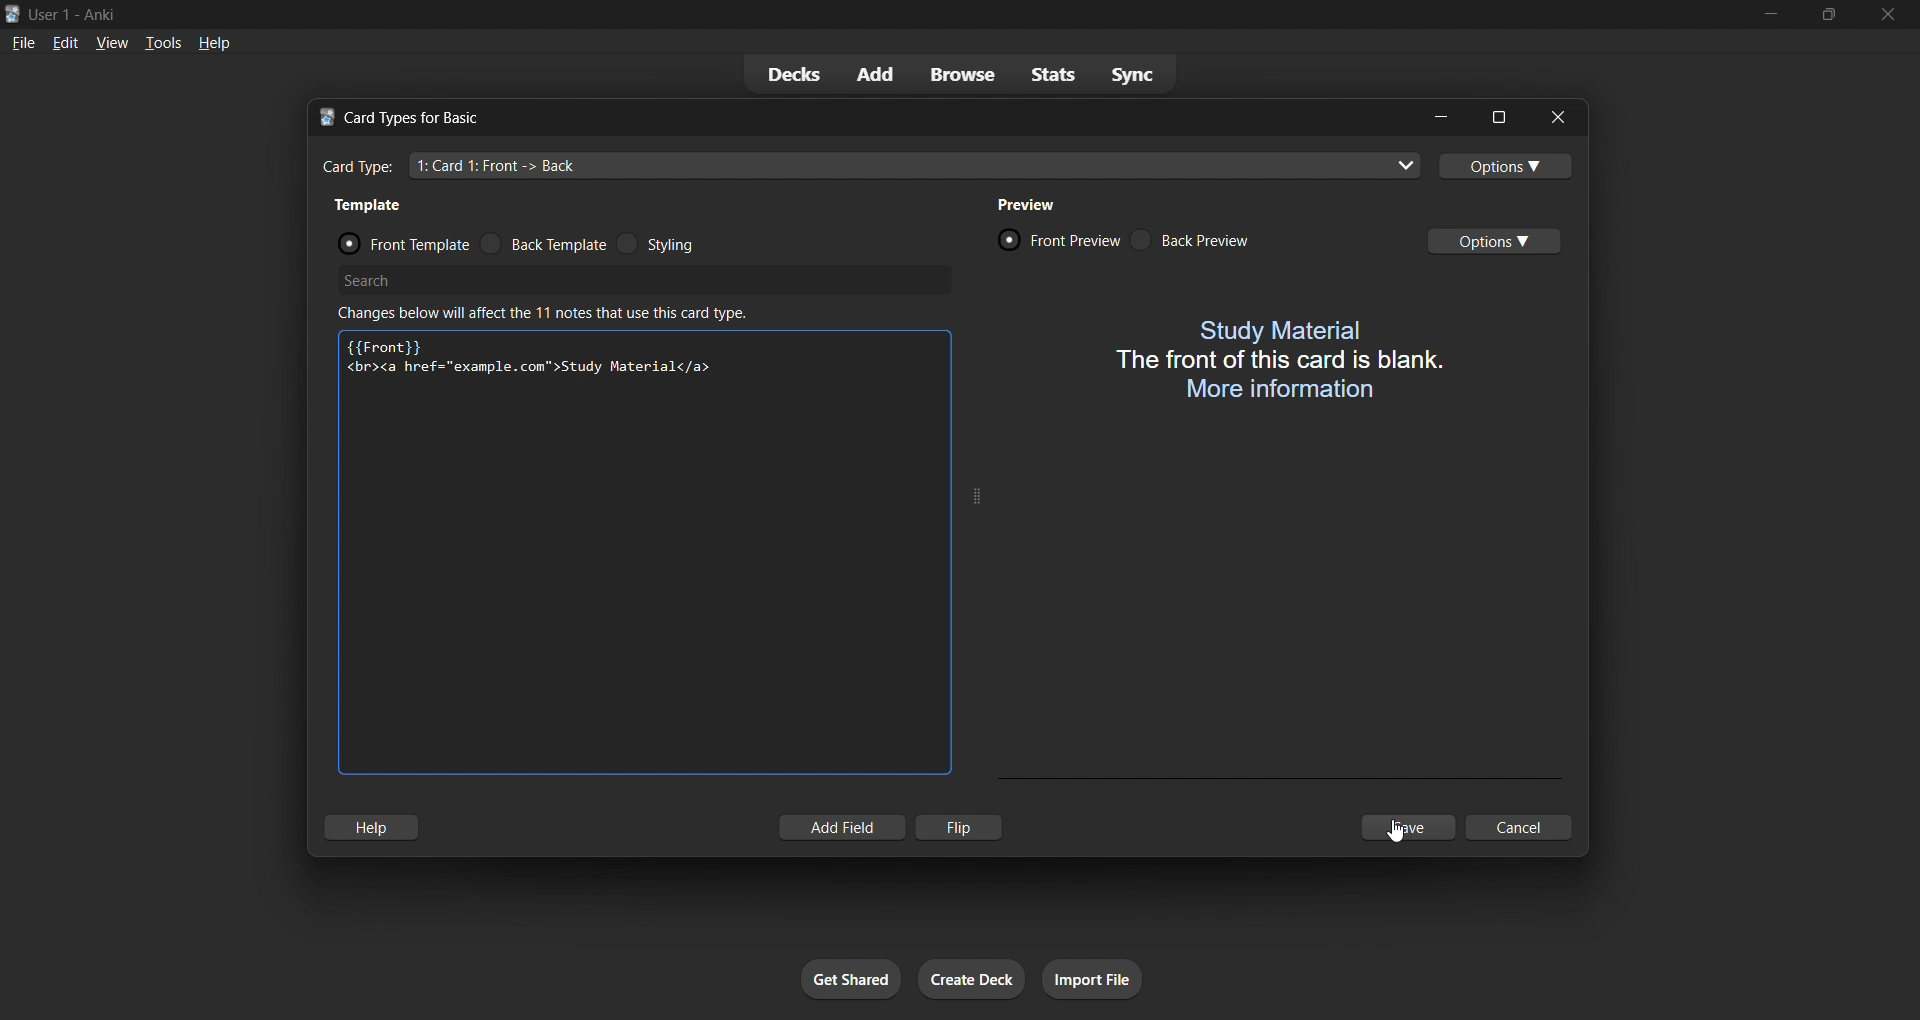 The width and height of the screenshot is (1920, 1020). Describe the element at coordinates (108, 42) in the screenshot. I see `view` at that location.